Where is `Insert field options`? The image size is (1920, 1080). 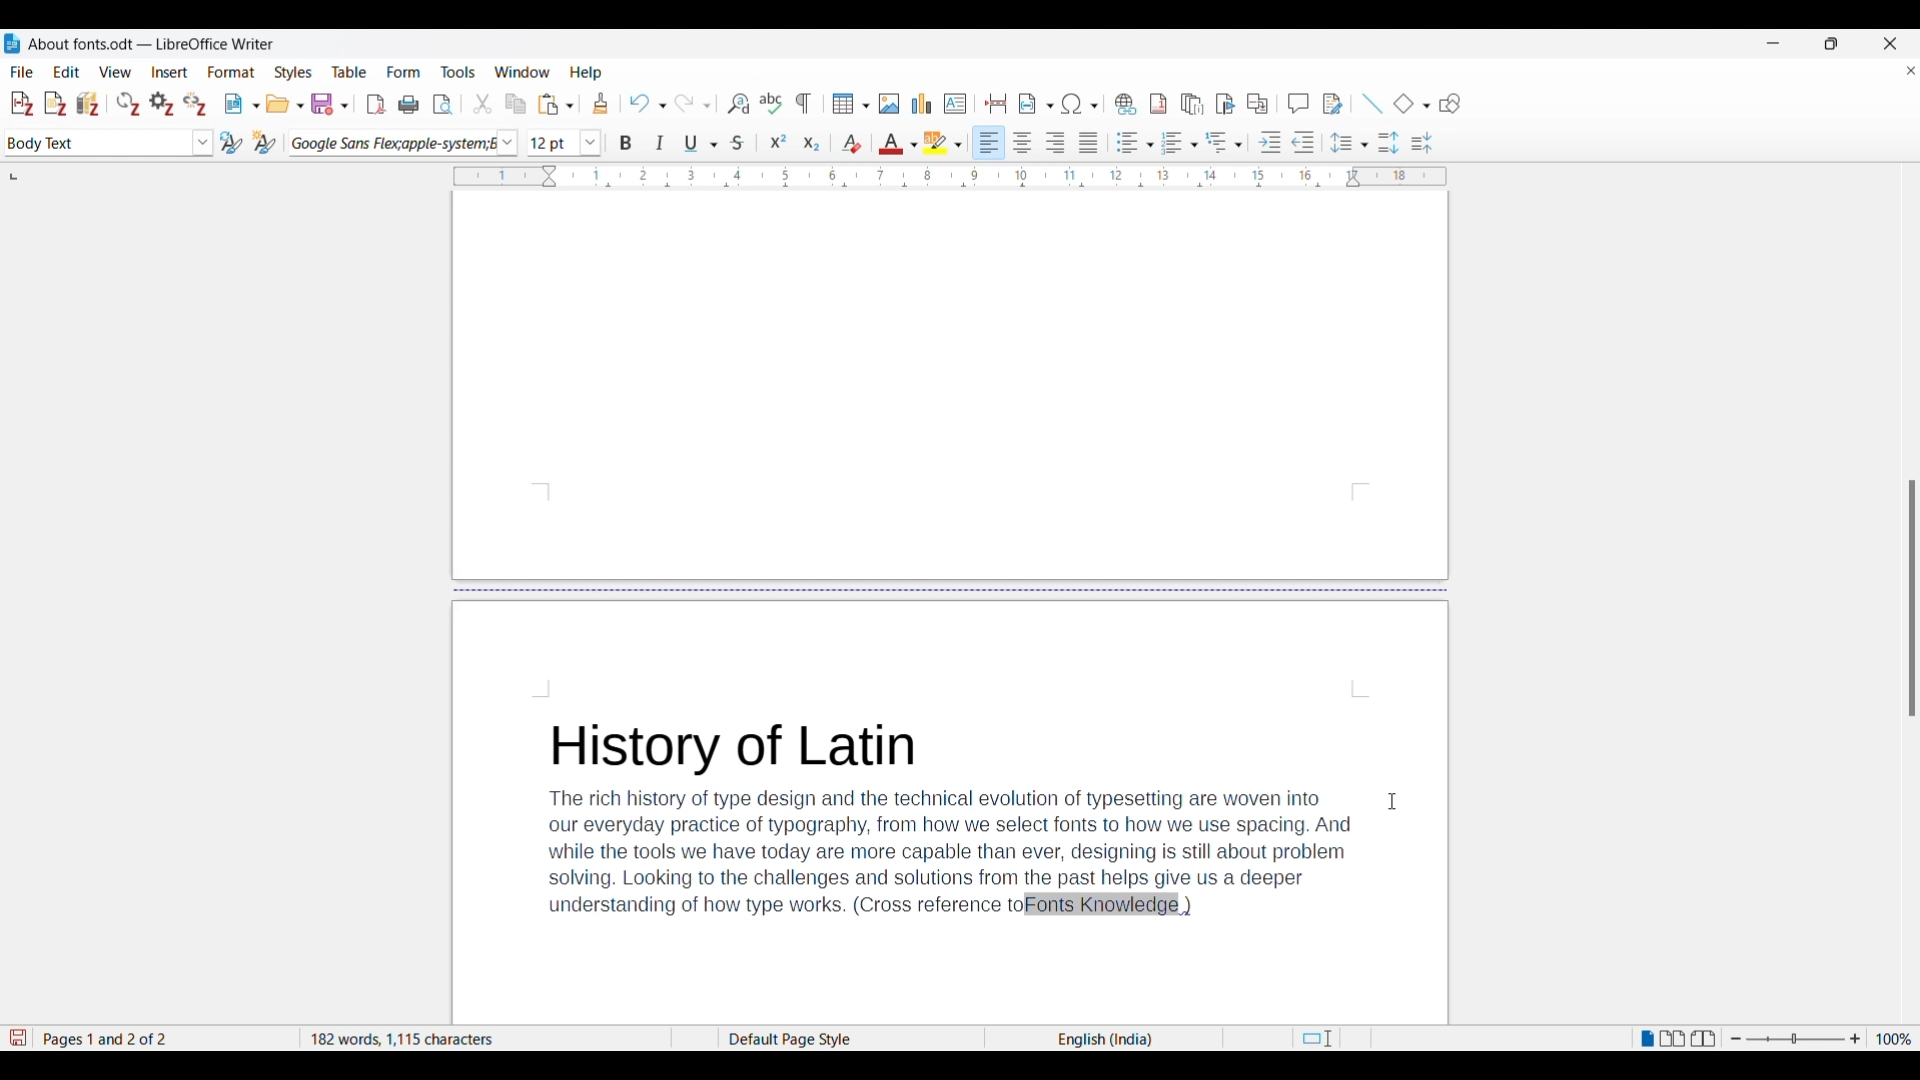
Insert field options is located at coordinates (1036, 103).